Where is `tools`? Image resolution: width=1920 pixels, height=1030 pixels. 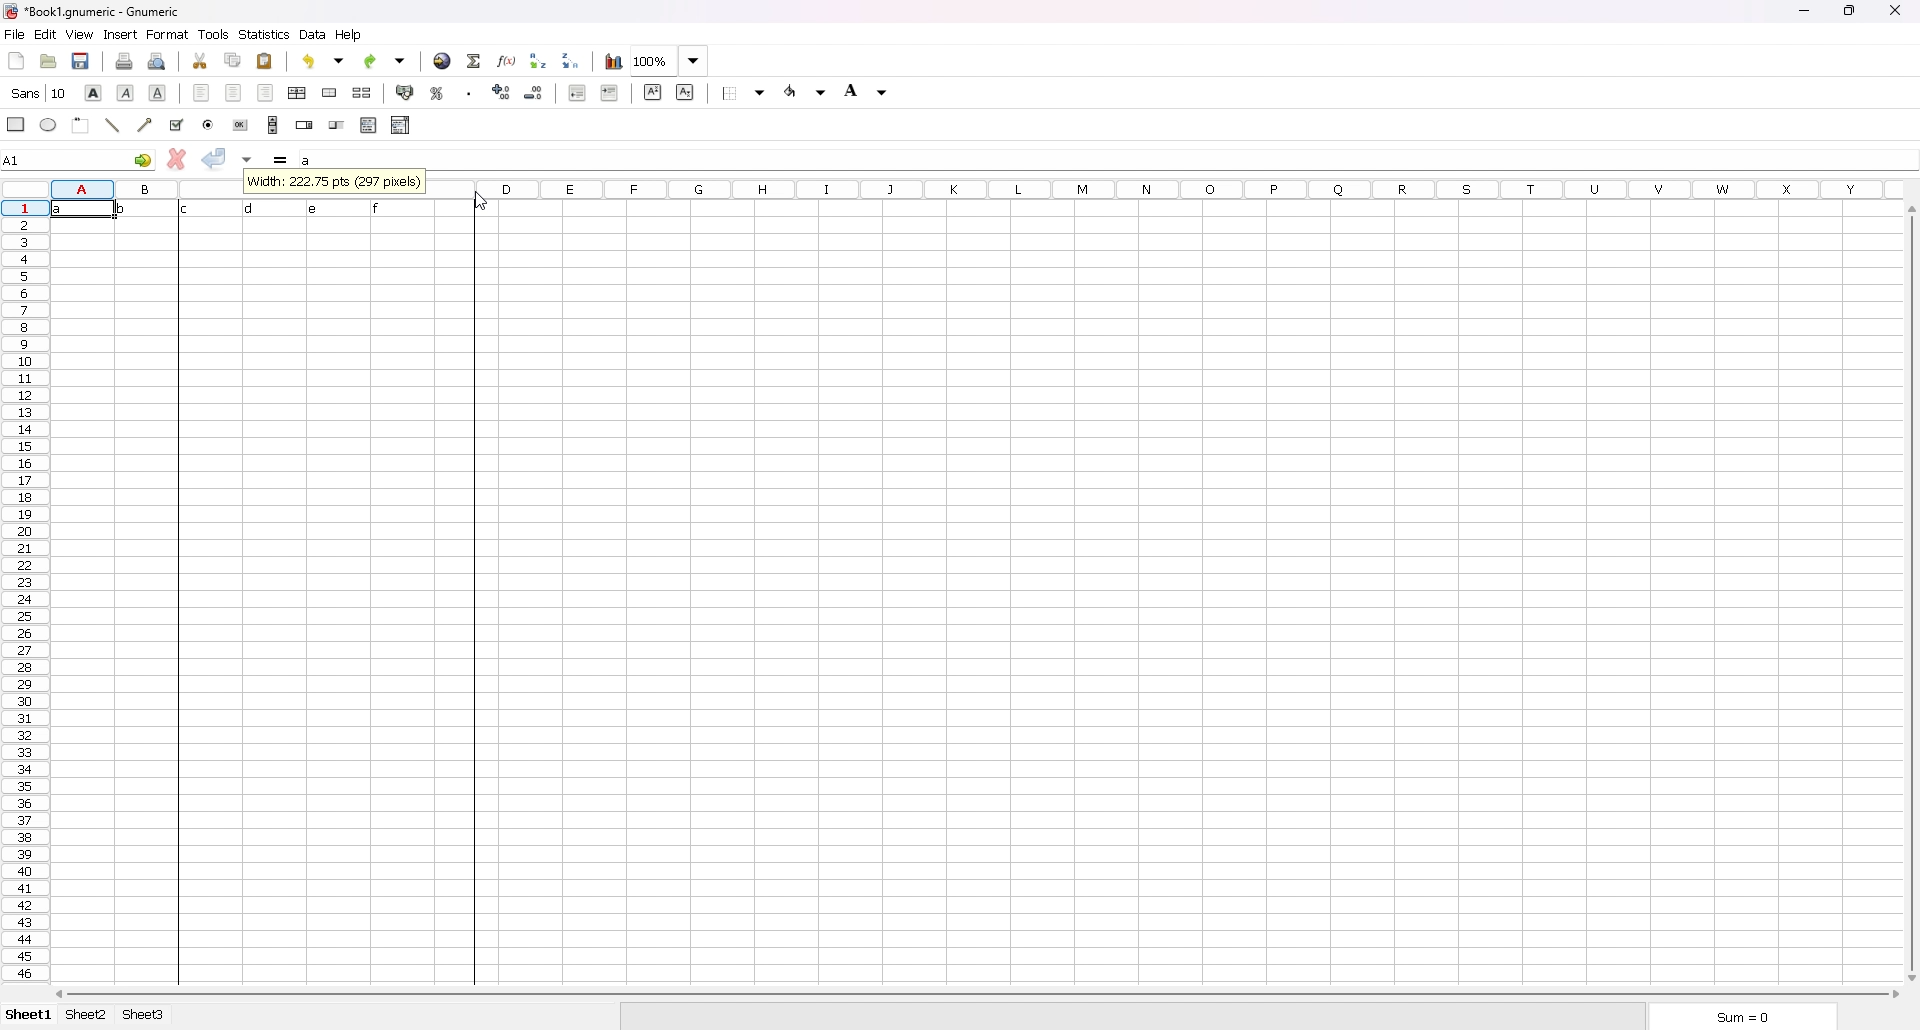
tools is located at coordinates (214, 34).